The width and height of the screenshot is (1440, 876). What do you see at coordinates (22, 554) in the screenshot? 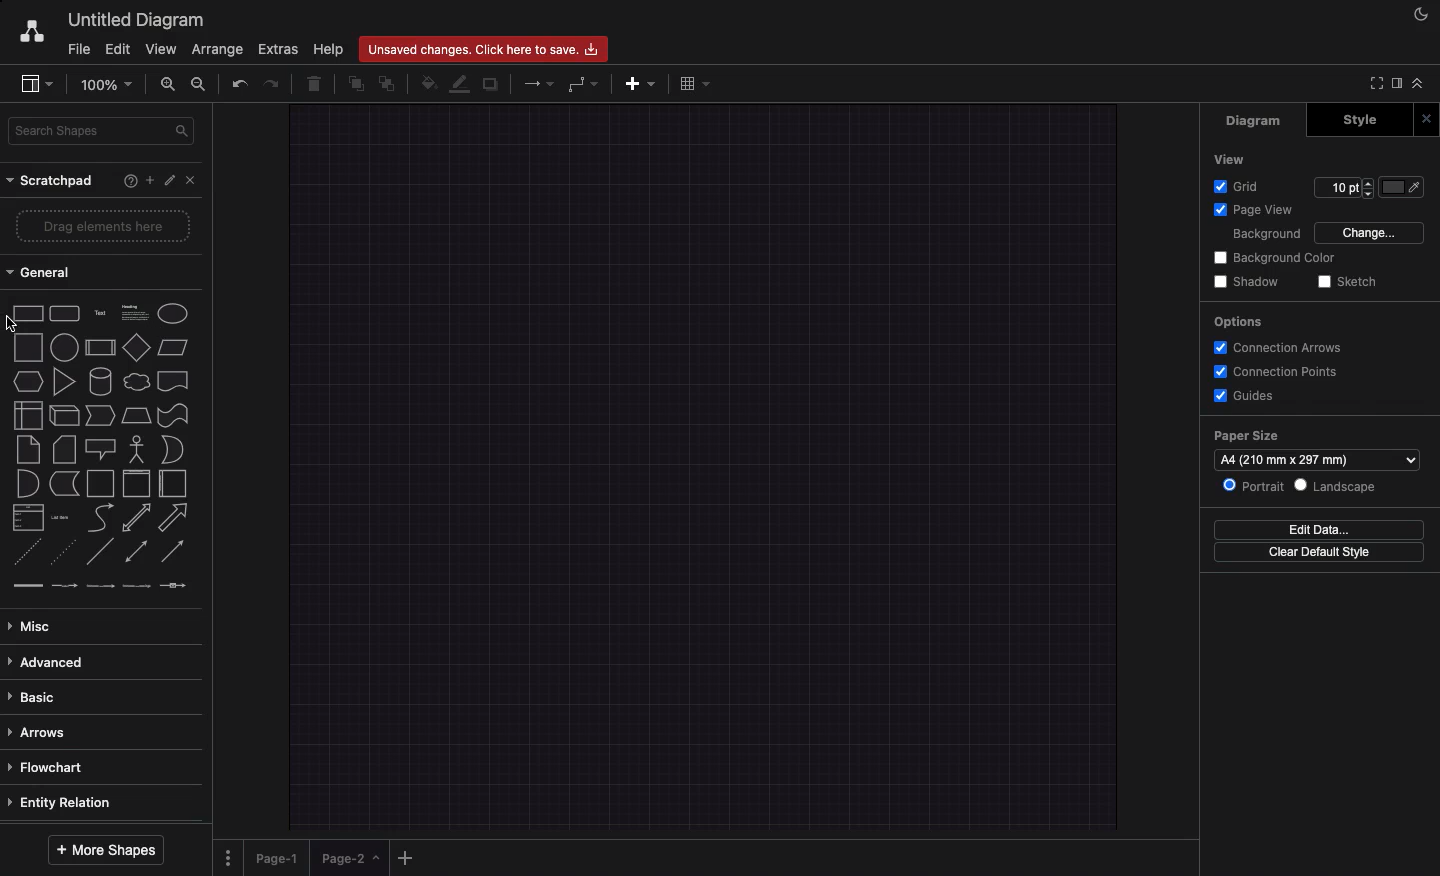
I see `dashed line` at bounding box center [22, 554].